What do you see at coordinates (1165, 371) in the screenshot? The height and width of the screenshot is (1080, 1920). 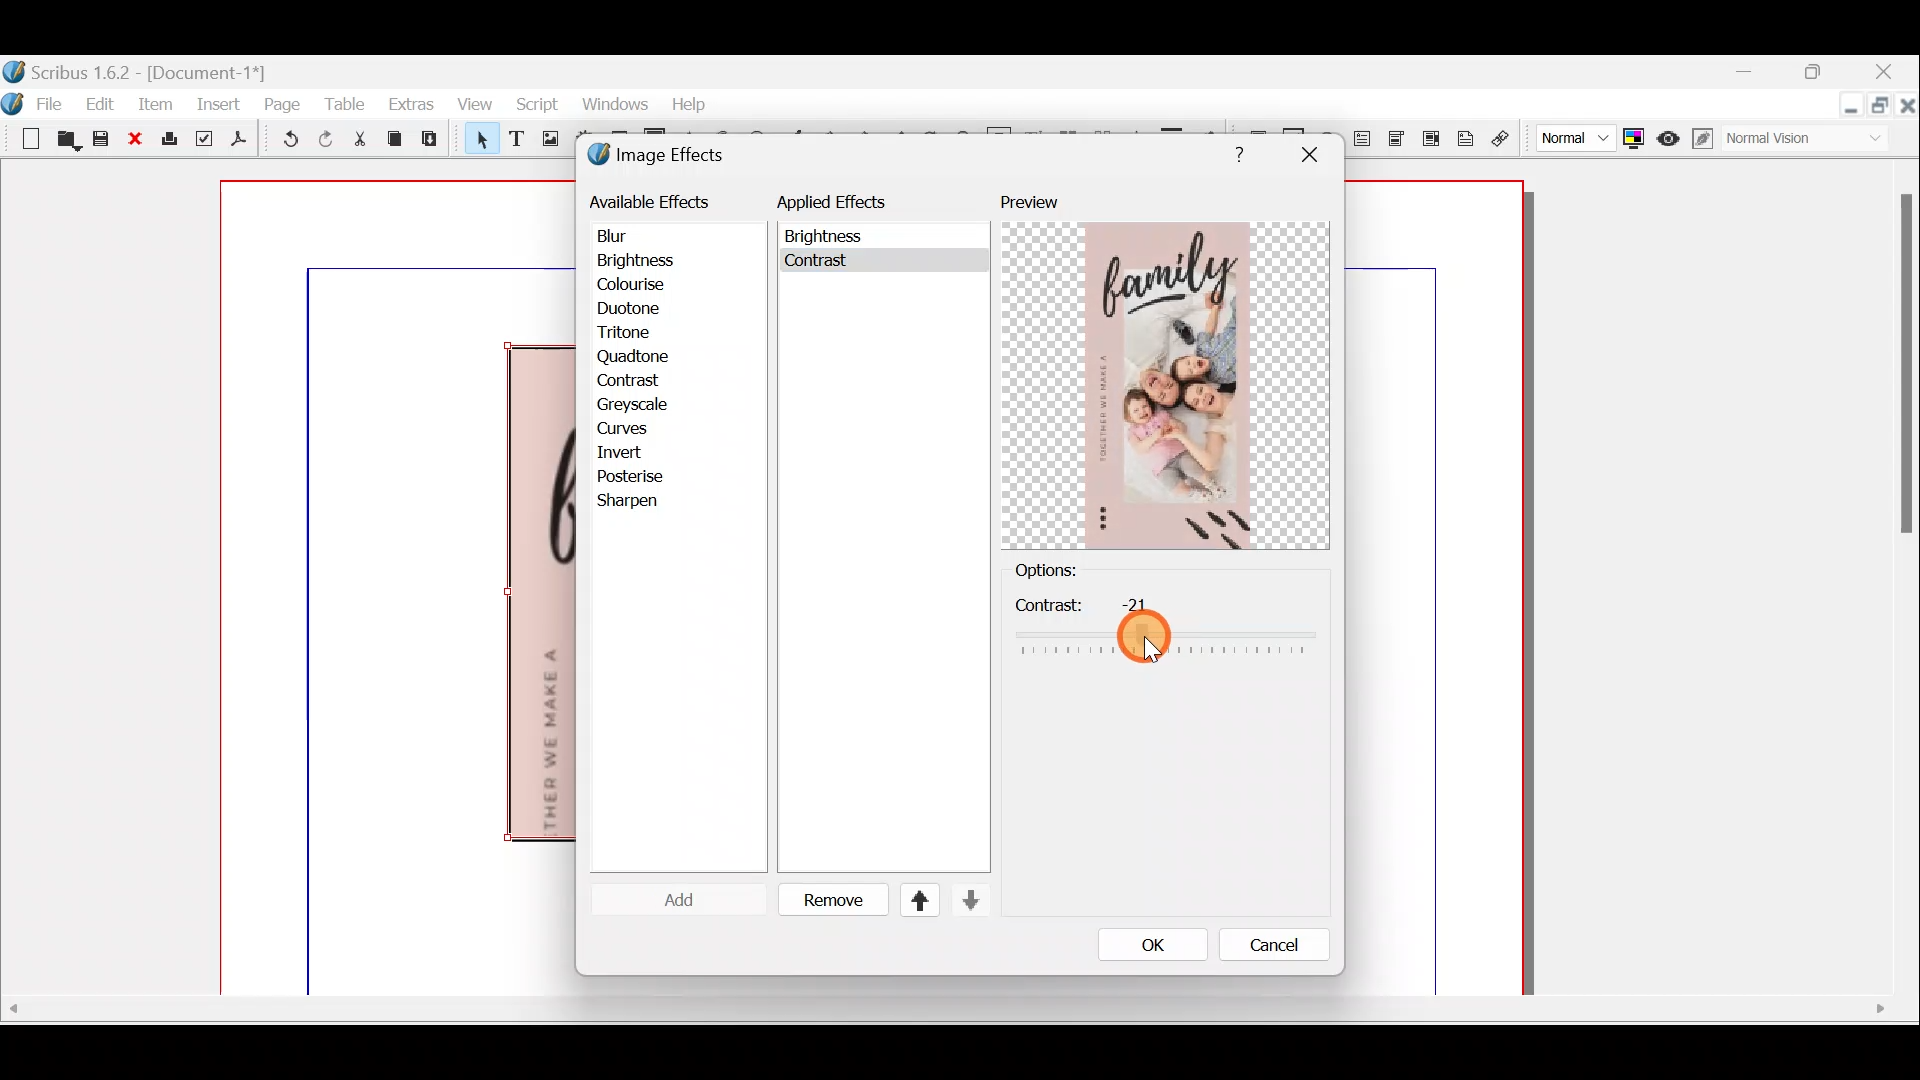 I see `Preview` at bounding box center [1165, 371].